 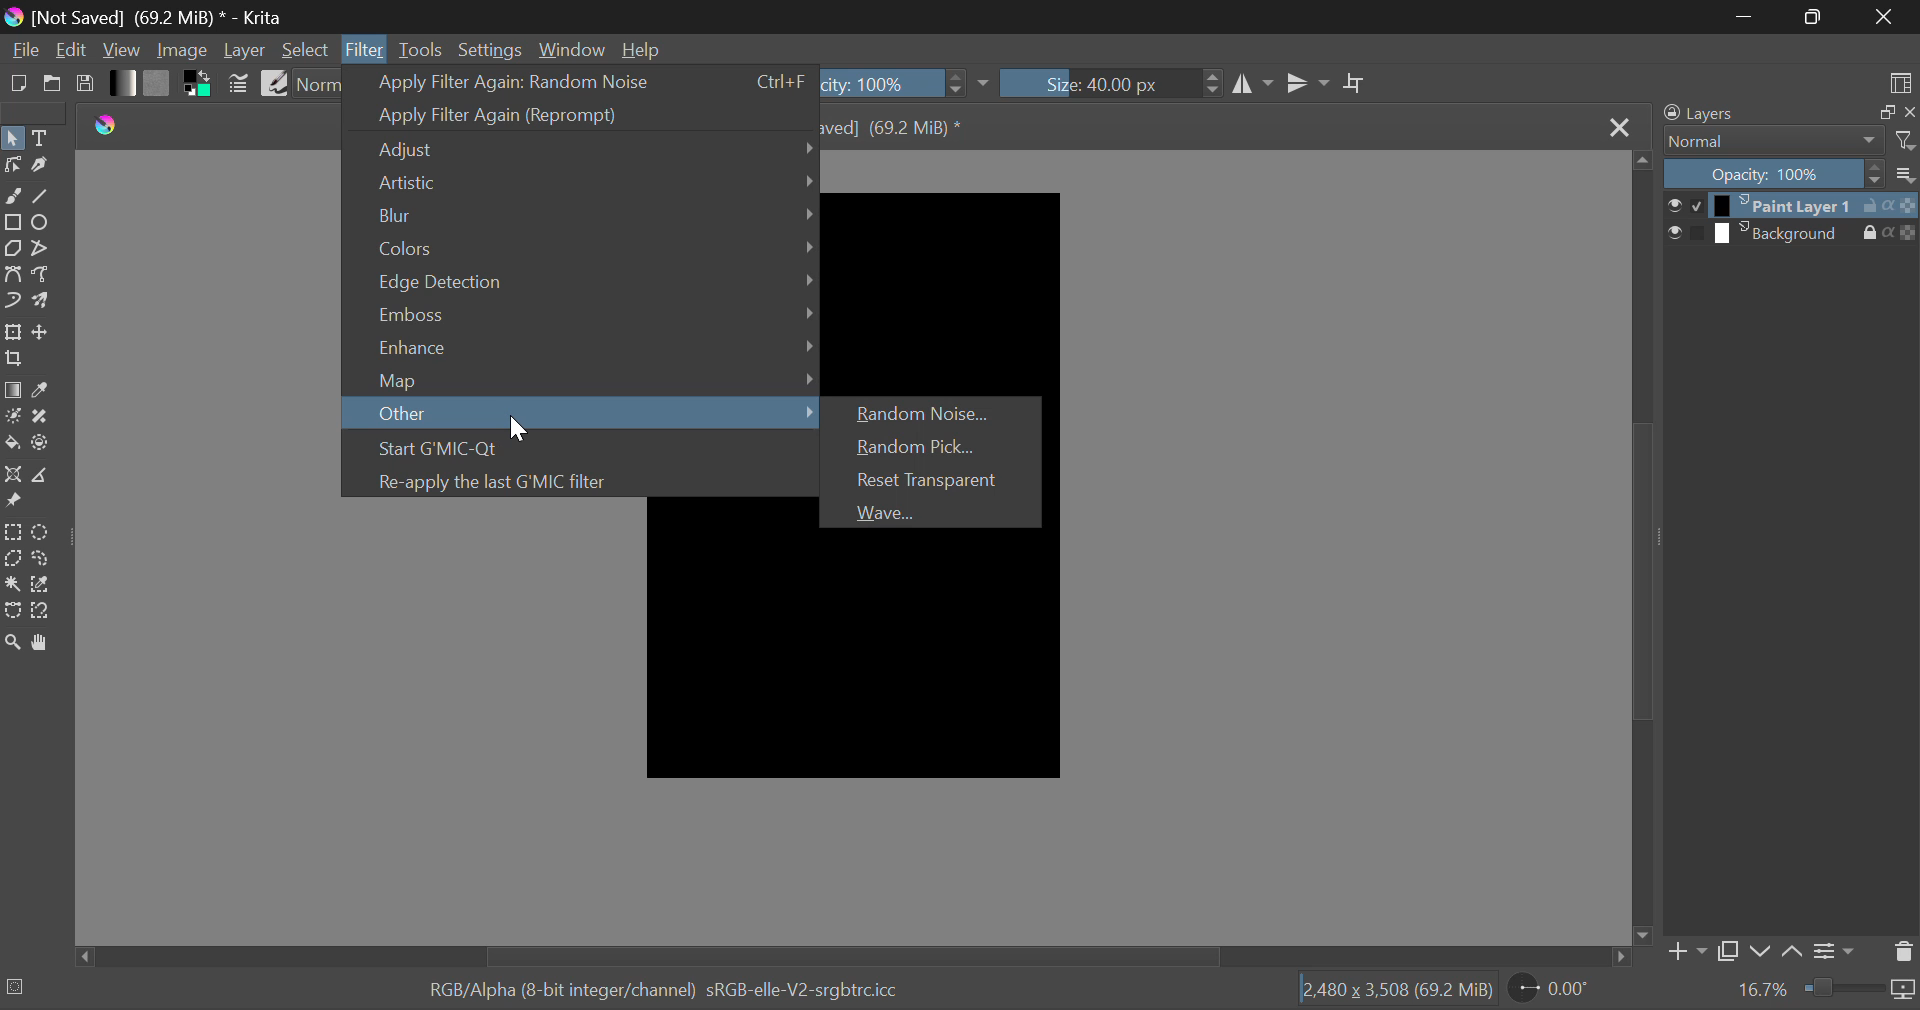 What do you see at coordinates (14, 642) in the screenshot?
I see `Zoom` at bounding box center [14, 642].